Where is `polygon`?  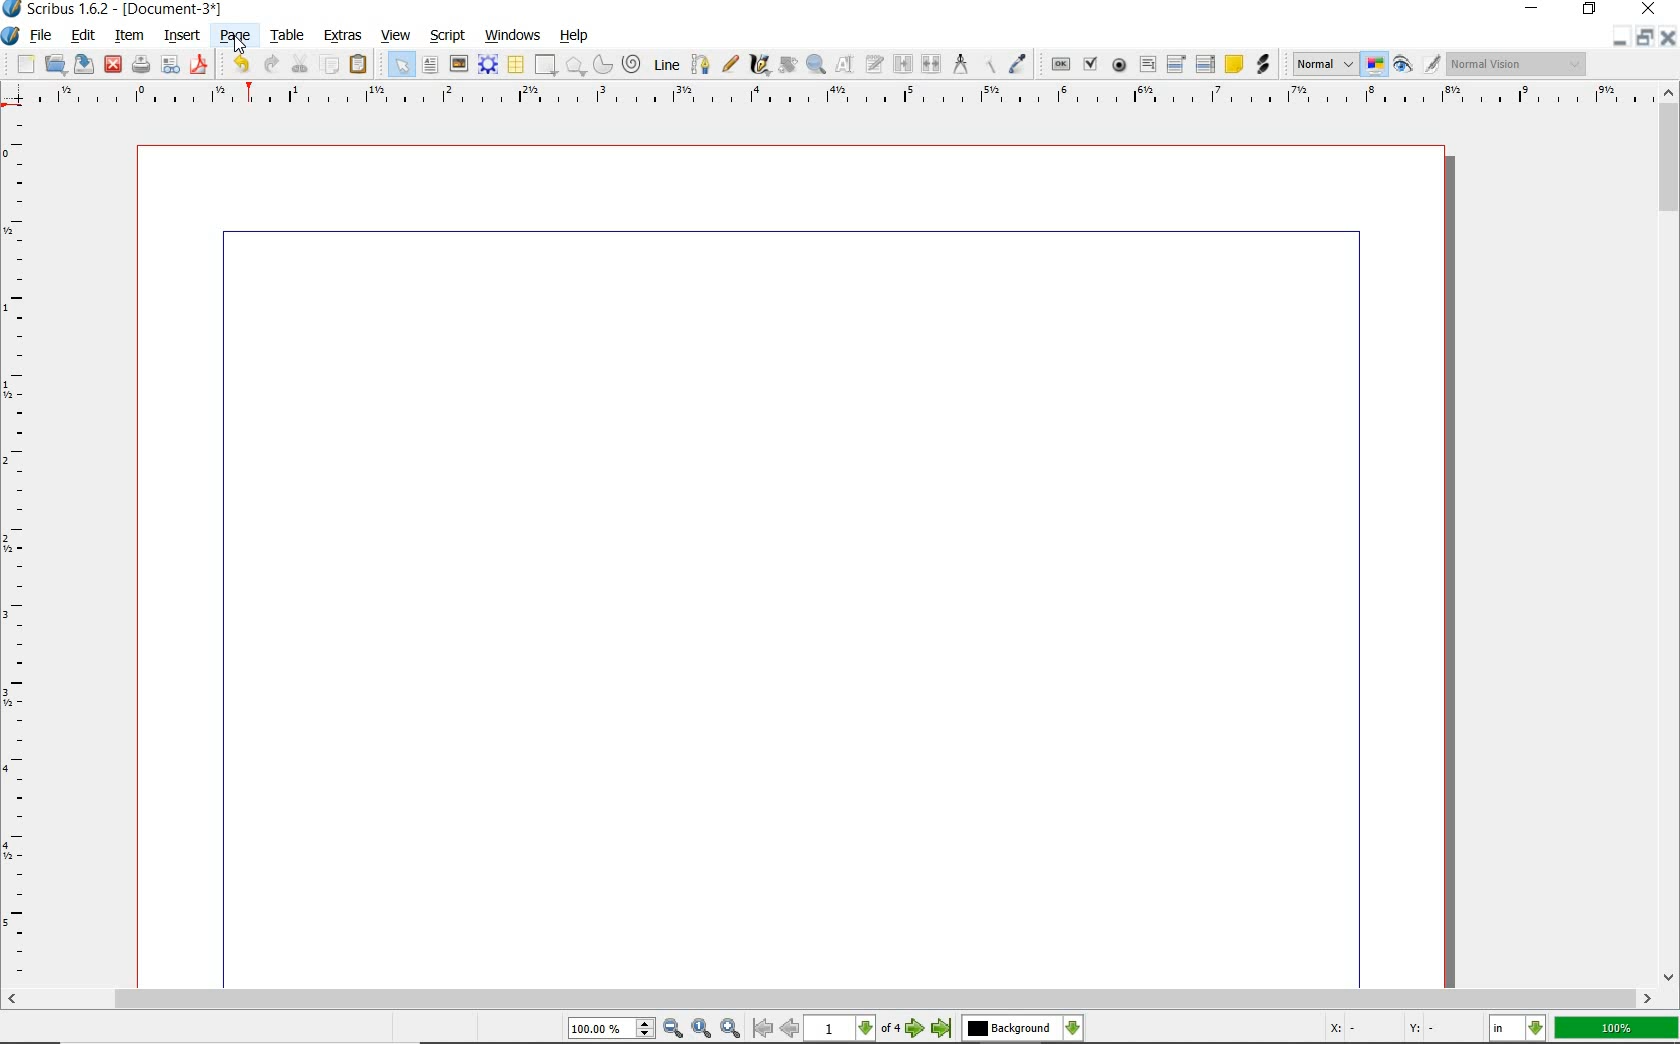 polygon is located at coordinates (574, 66).